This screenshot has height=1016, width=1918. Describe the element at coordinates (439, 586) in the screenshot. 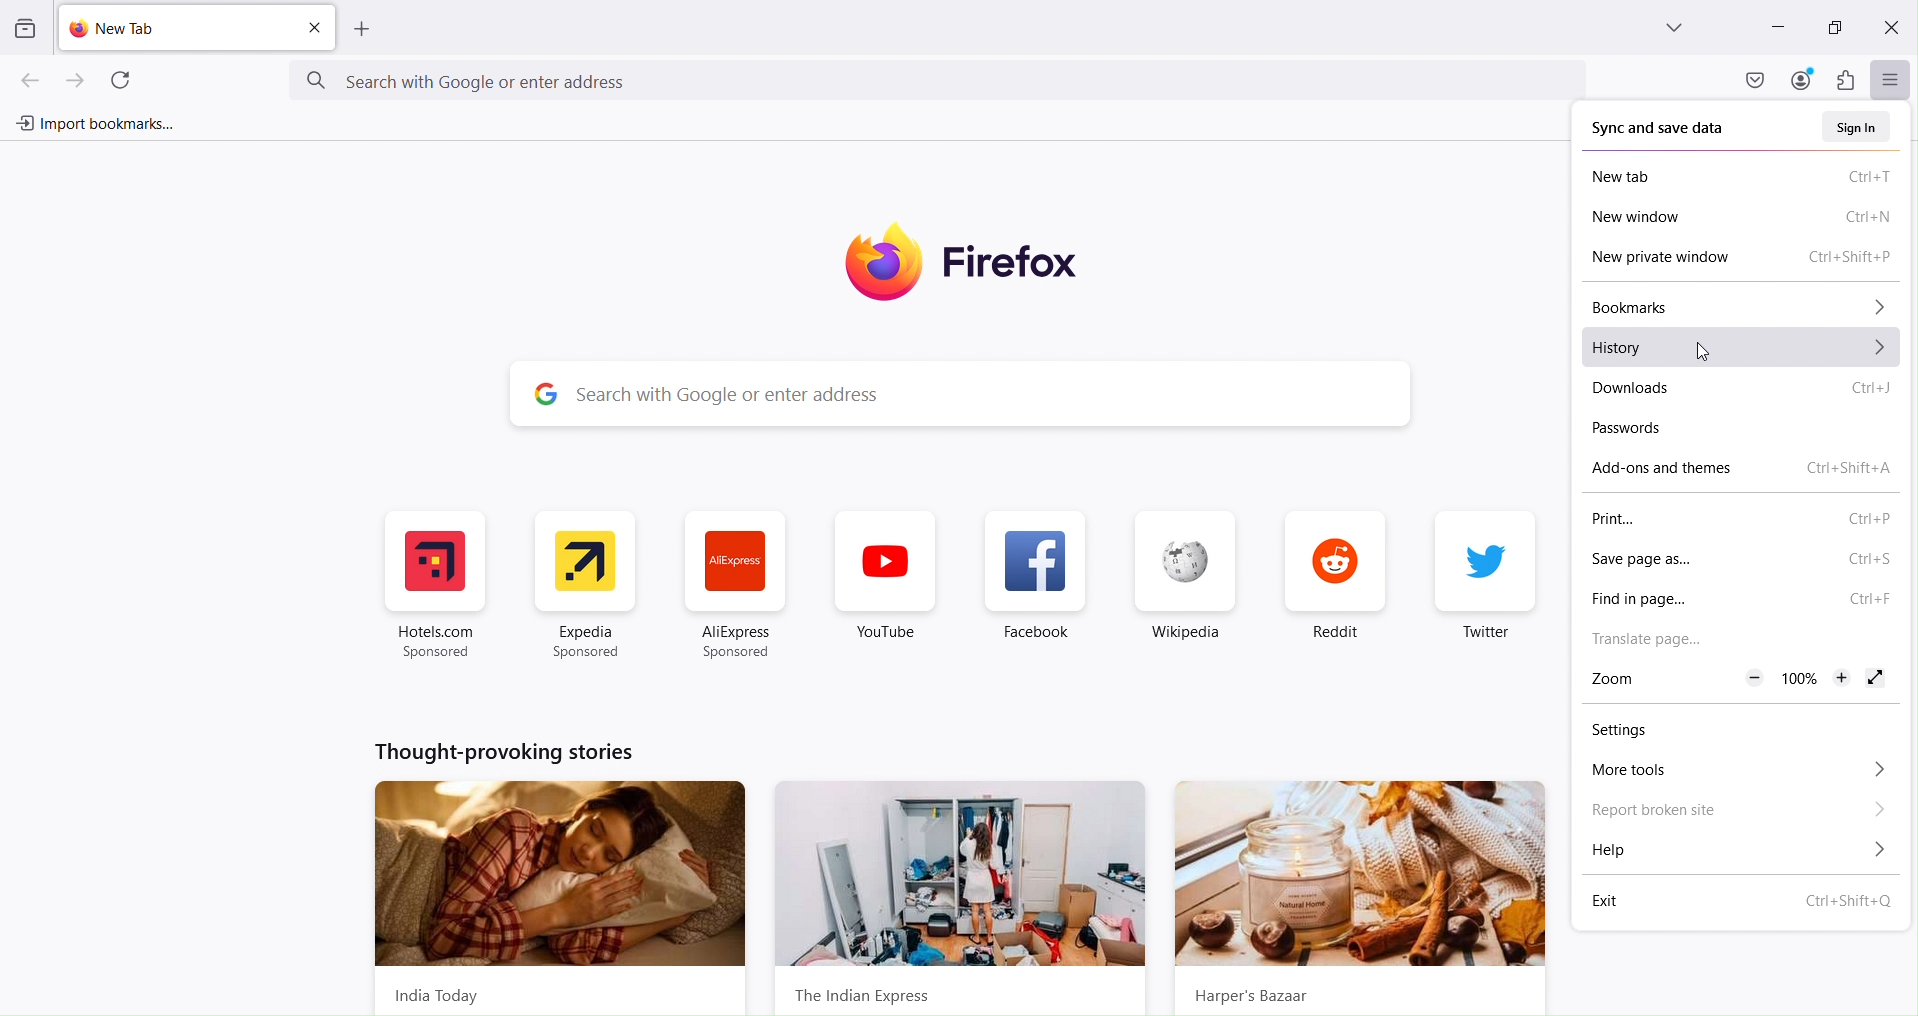

I see `Hotel.com Shortcut` at that location.